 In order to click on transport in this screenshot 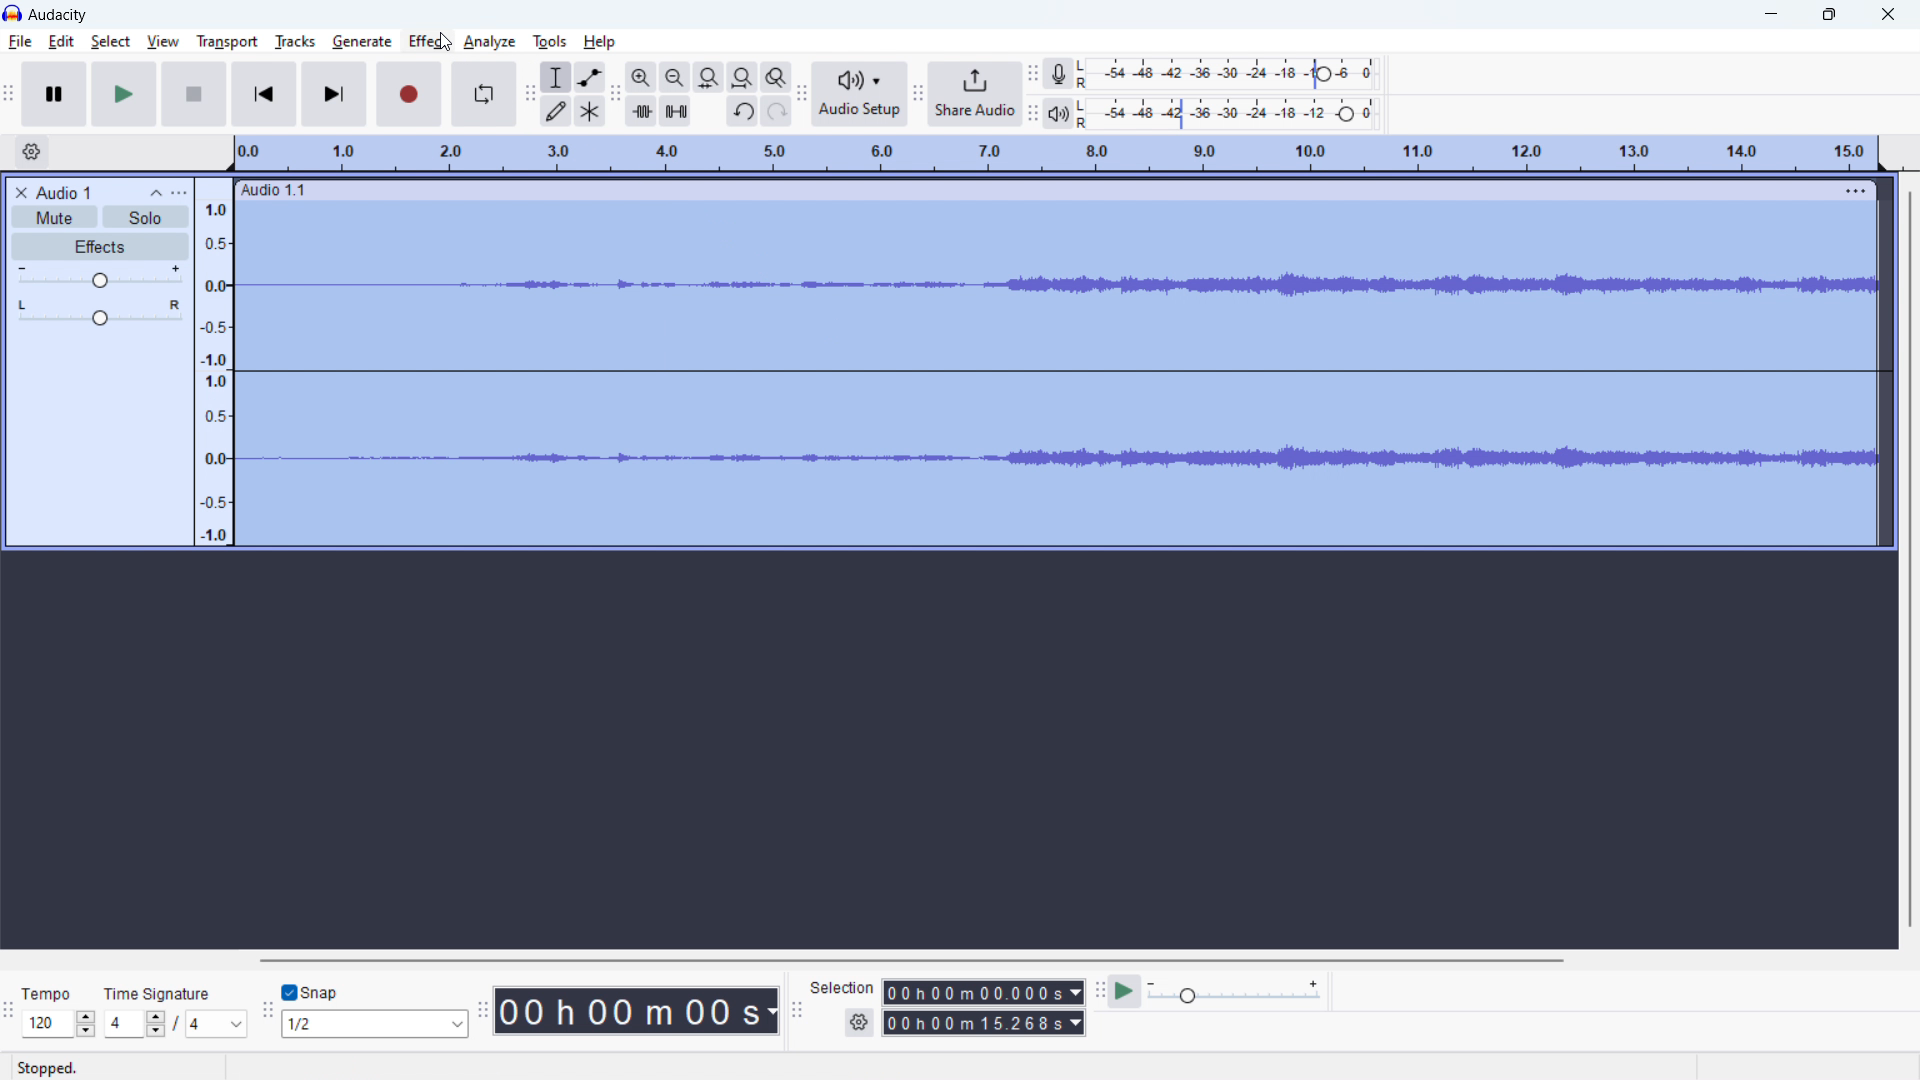, I will do `click(228, 40)`.